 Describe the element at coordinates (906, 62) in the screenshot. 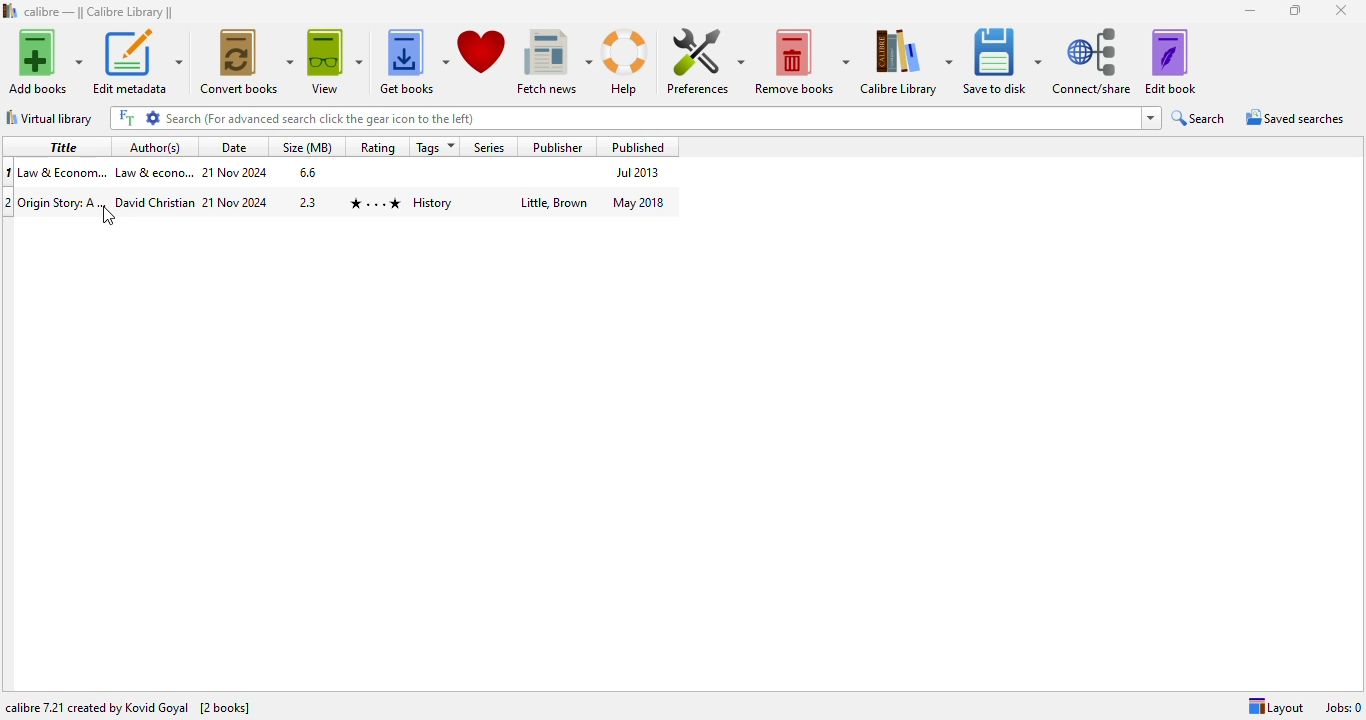

I see `calibre library` at that location.